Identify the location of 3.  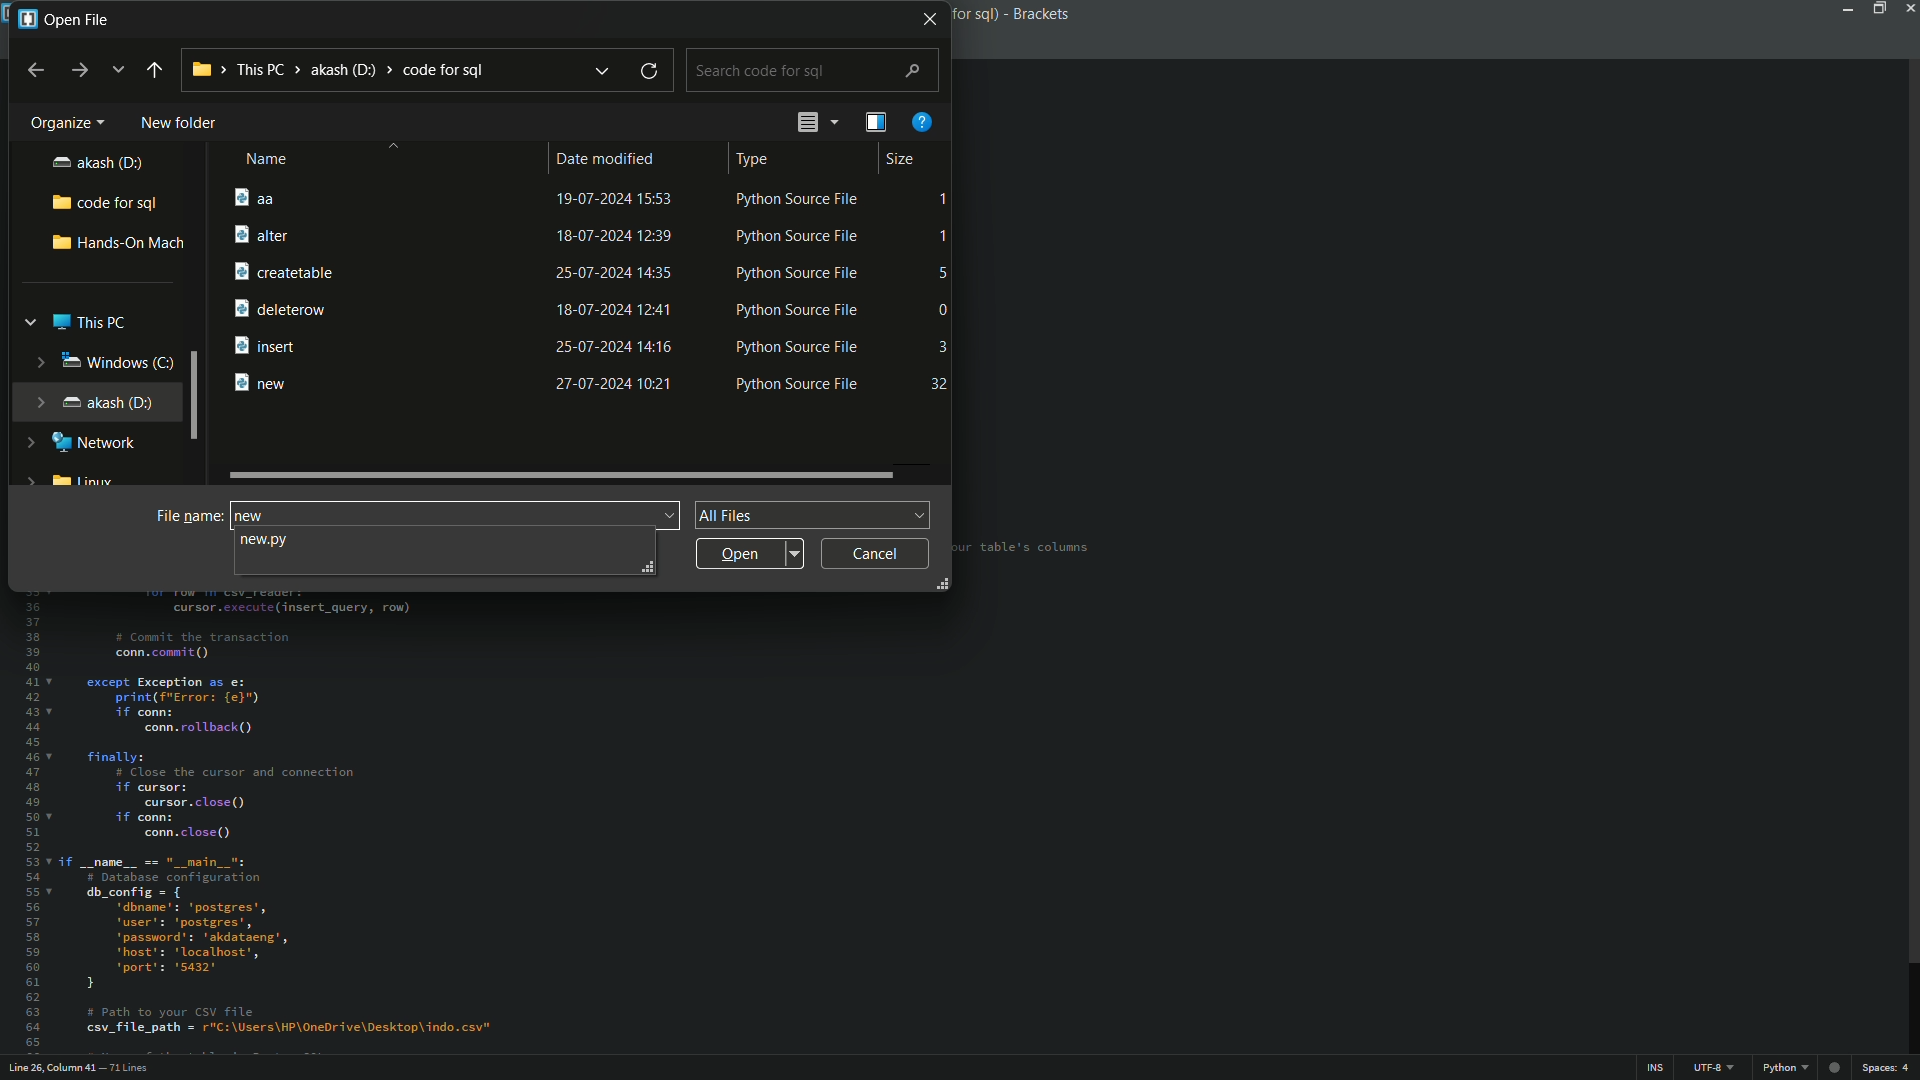
(942, 343).